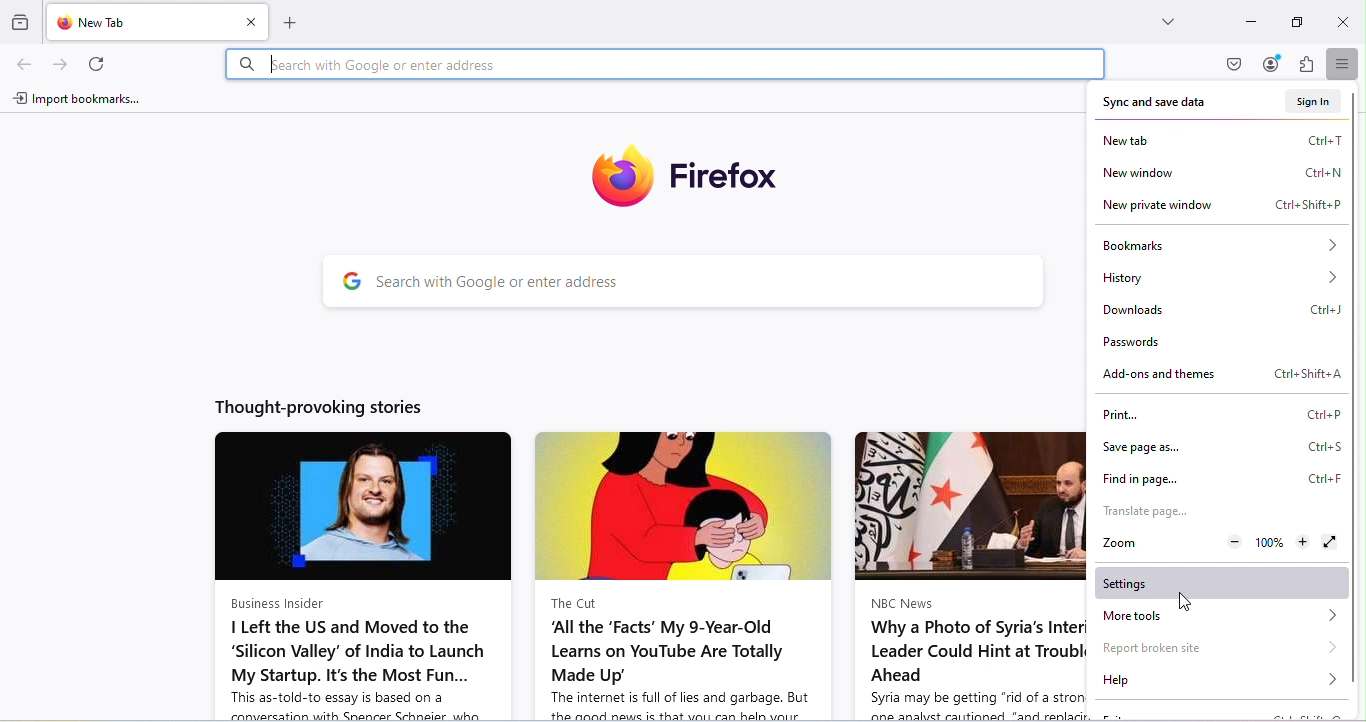  What do you see at coordinates (311, 409) in the screenshot?
I see `Thought-provoking stories` at bounding box center [311, 409].